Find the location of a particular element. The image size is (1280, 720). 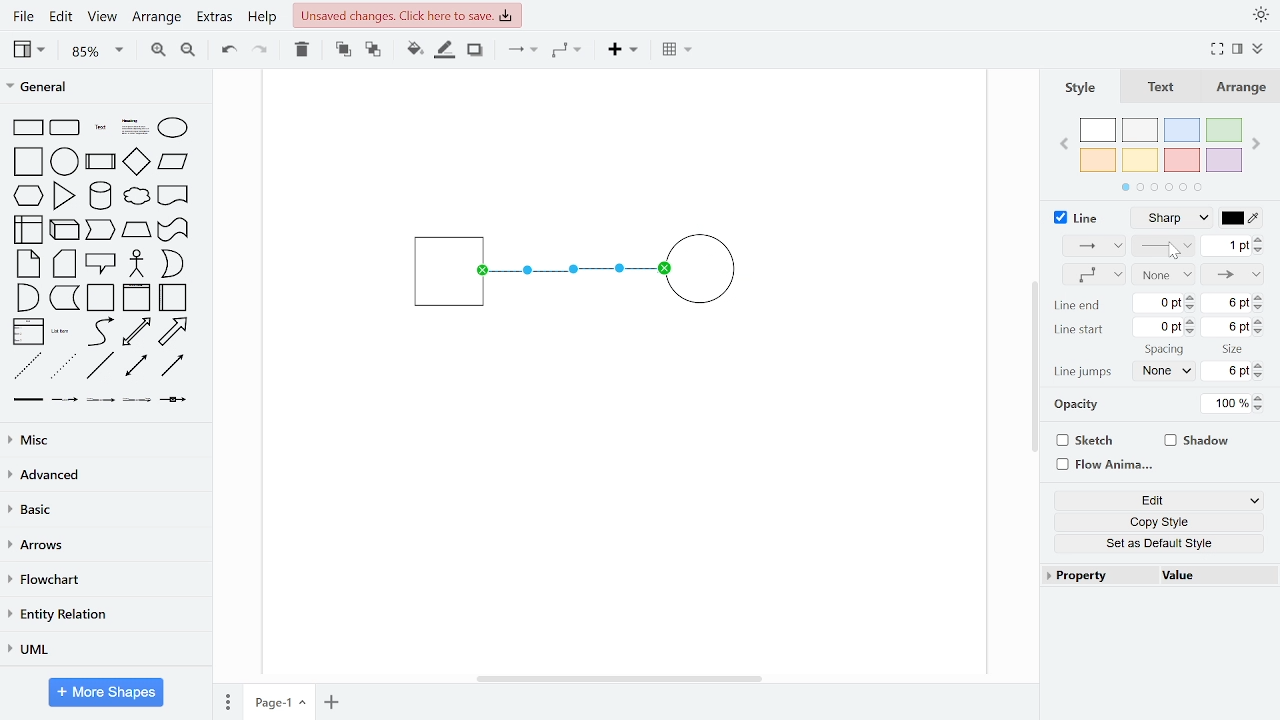

line end is located at coordinates (1077, 306).